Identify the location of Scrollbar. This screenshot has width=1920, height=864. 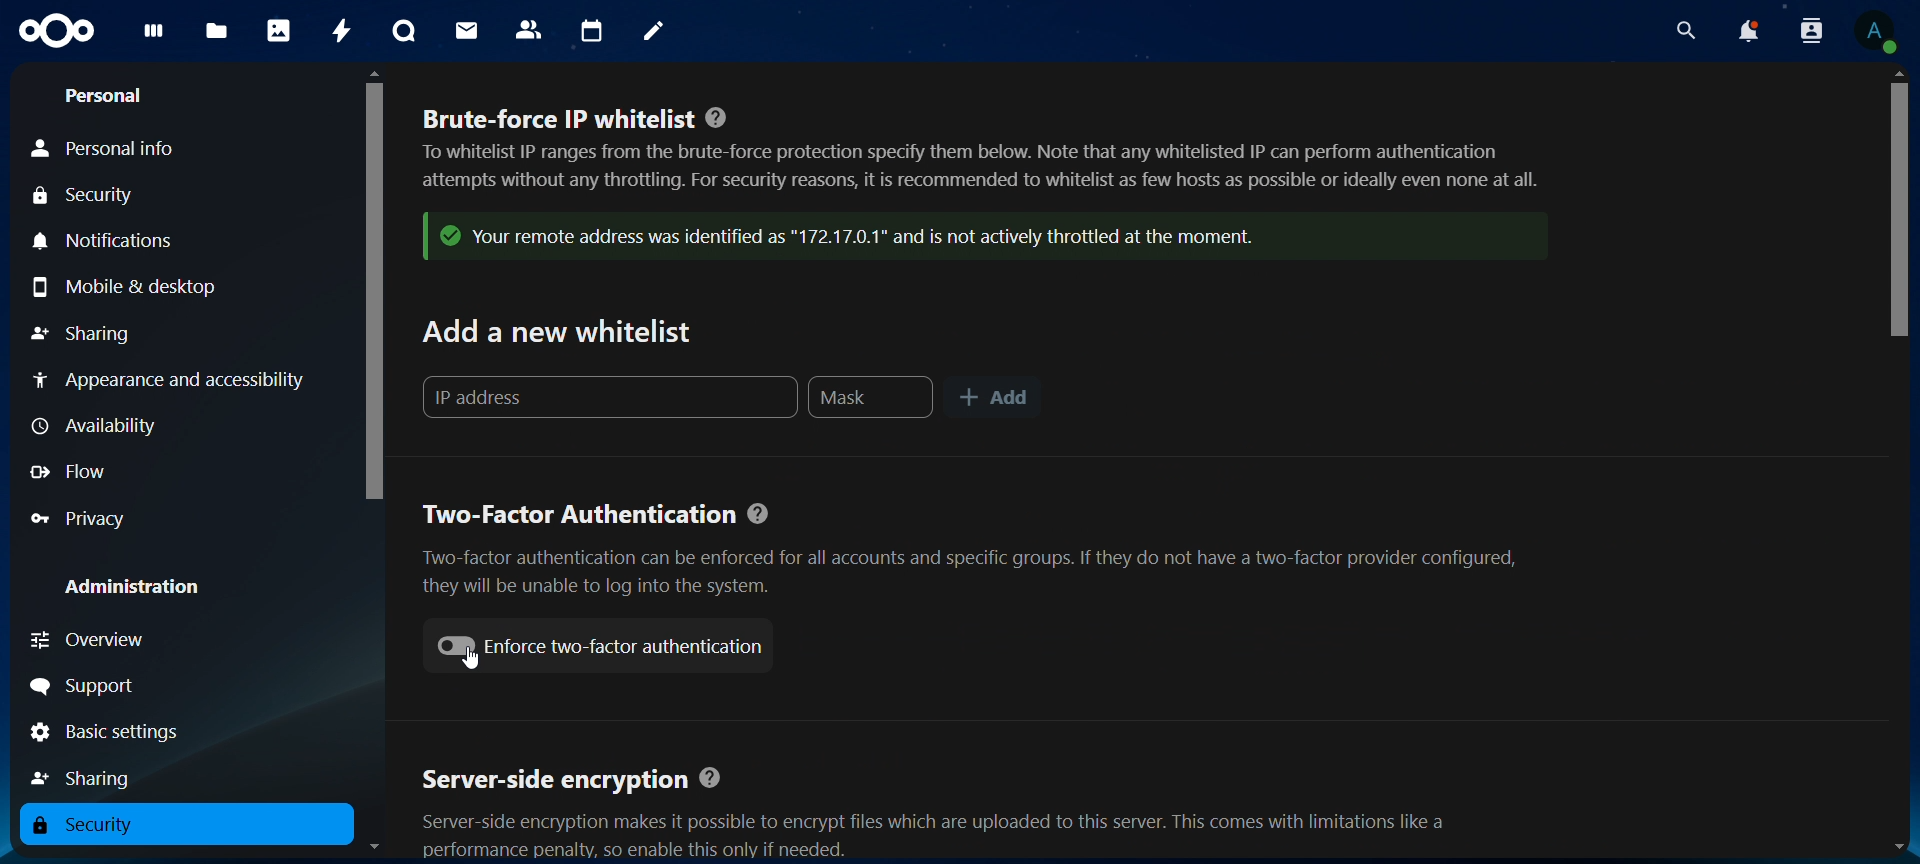
(375, 464).